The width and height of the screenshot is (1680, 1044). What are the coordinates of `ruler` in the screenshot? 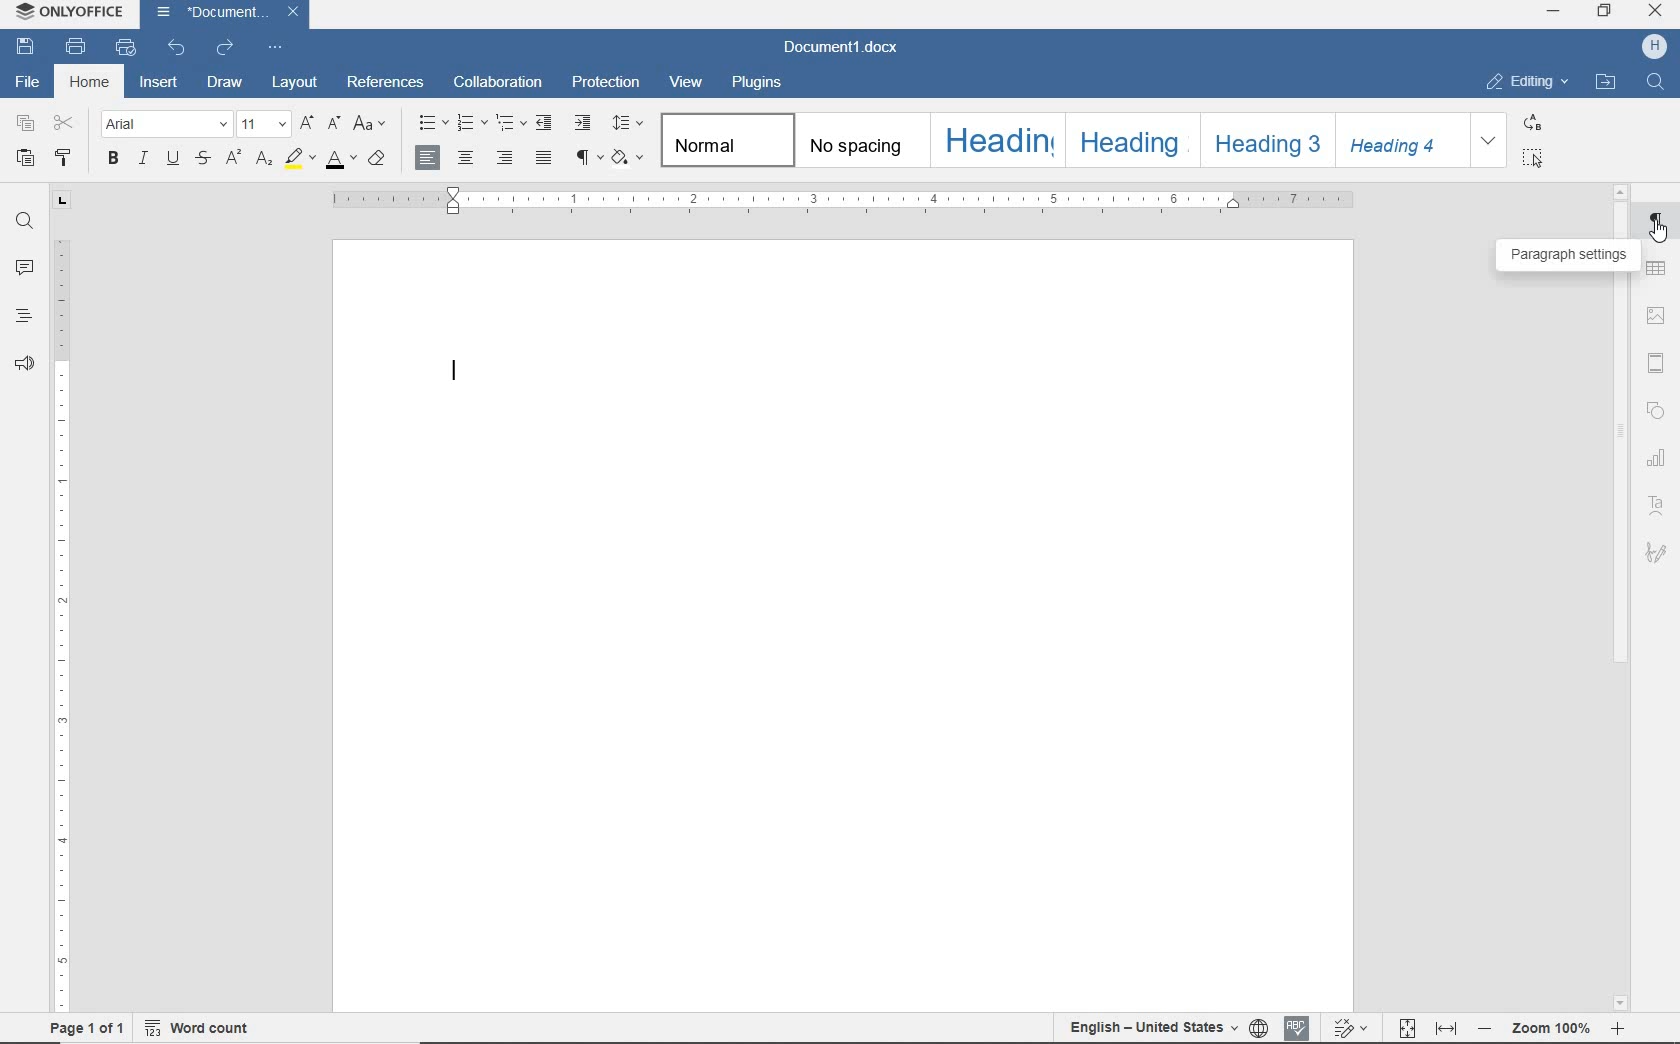 It's located at (62, 603).